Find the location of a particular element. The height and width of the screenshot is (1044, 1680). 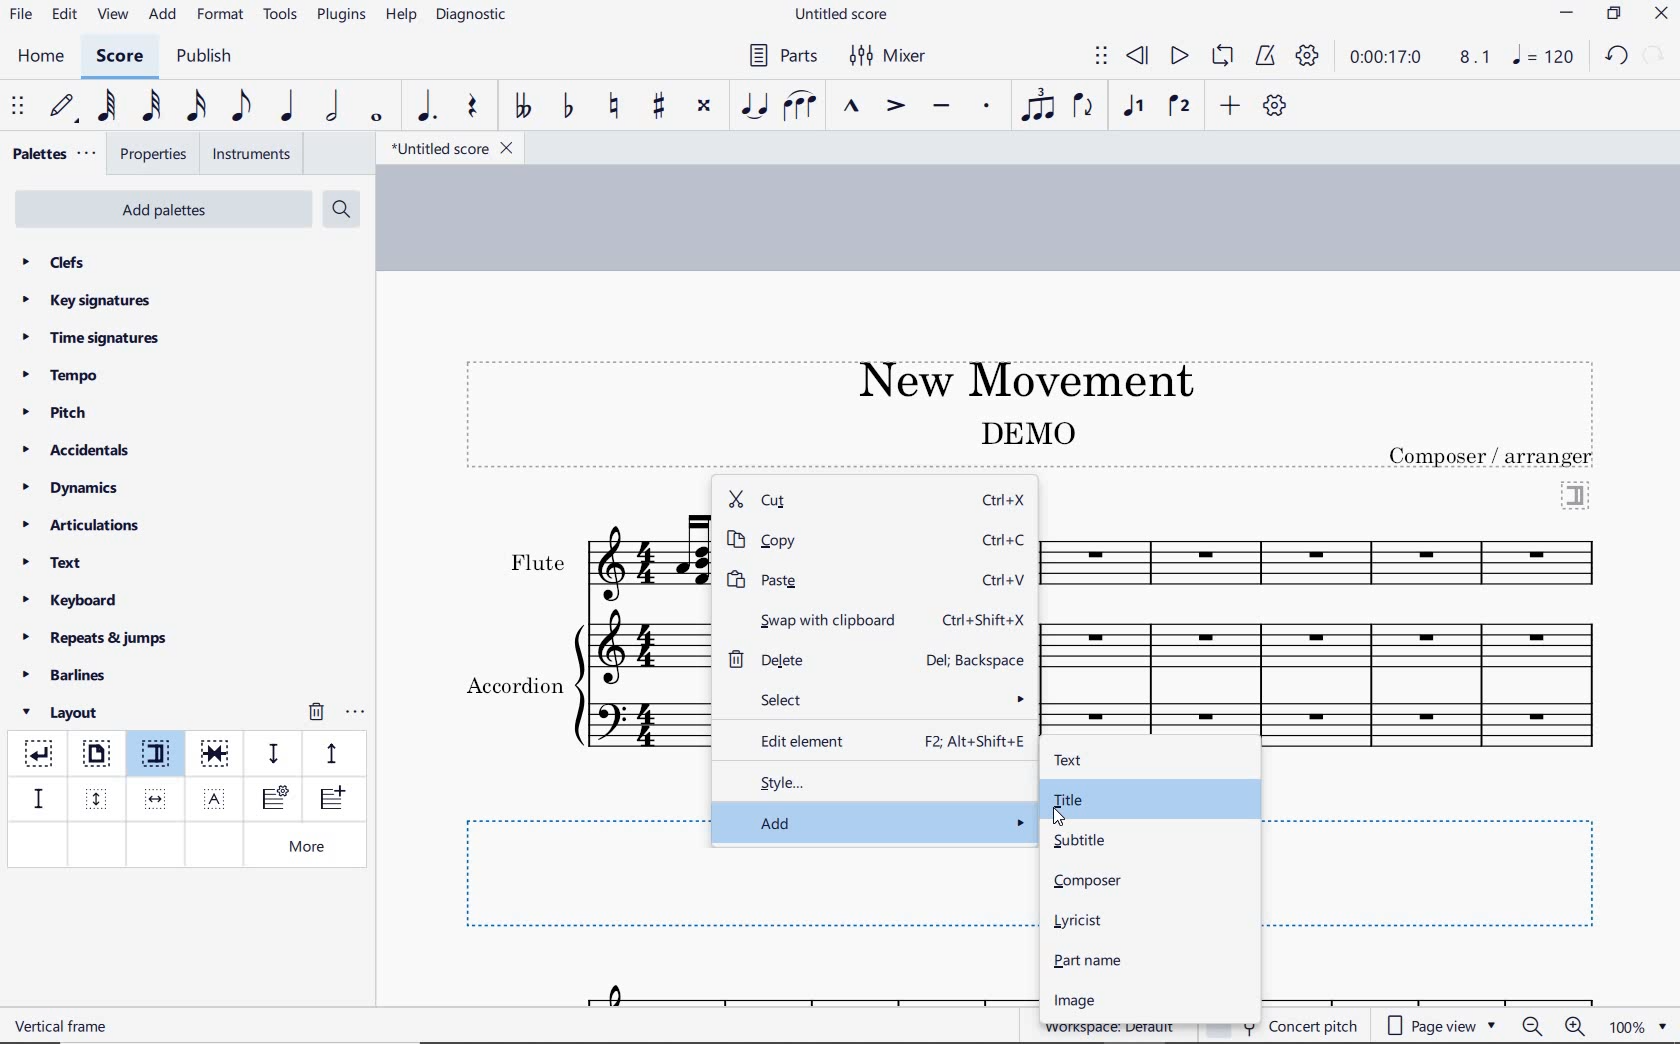

file name is located at coordinates (450, 149).